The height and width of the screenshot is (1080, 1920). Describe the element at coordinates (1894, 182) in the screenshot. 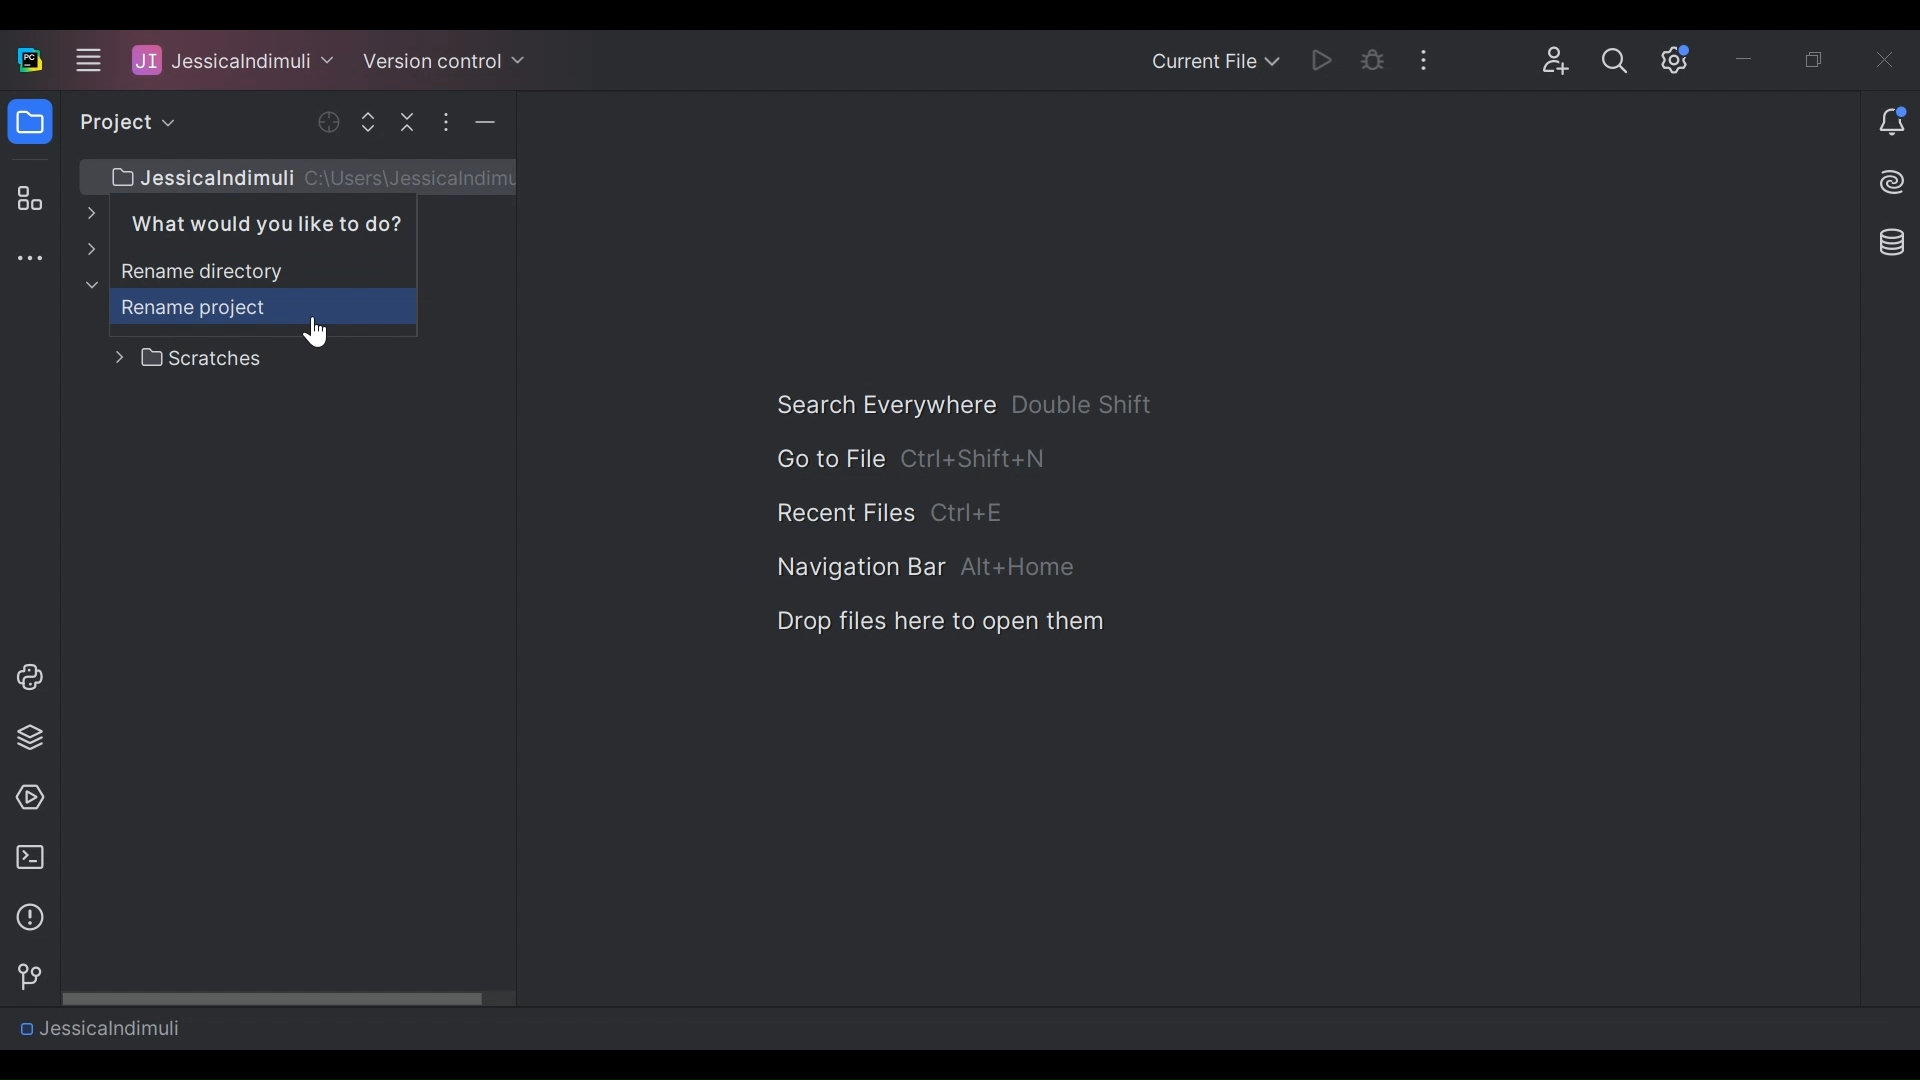

I see `AI Assistant` at that location.